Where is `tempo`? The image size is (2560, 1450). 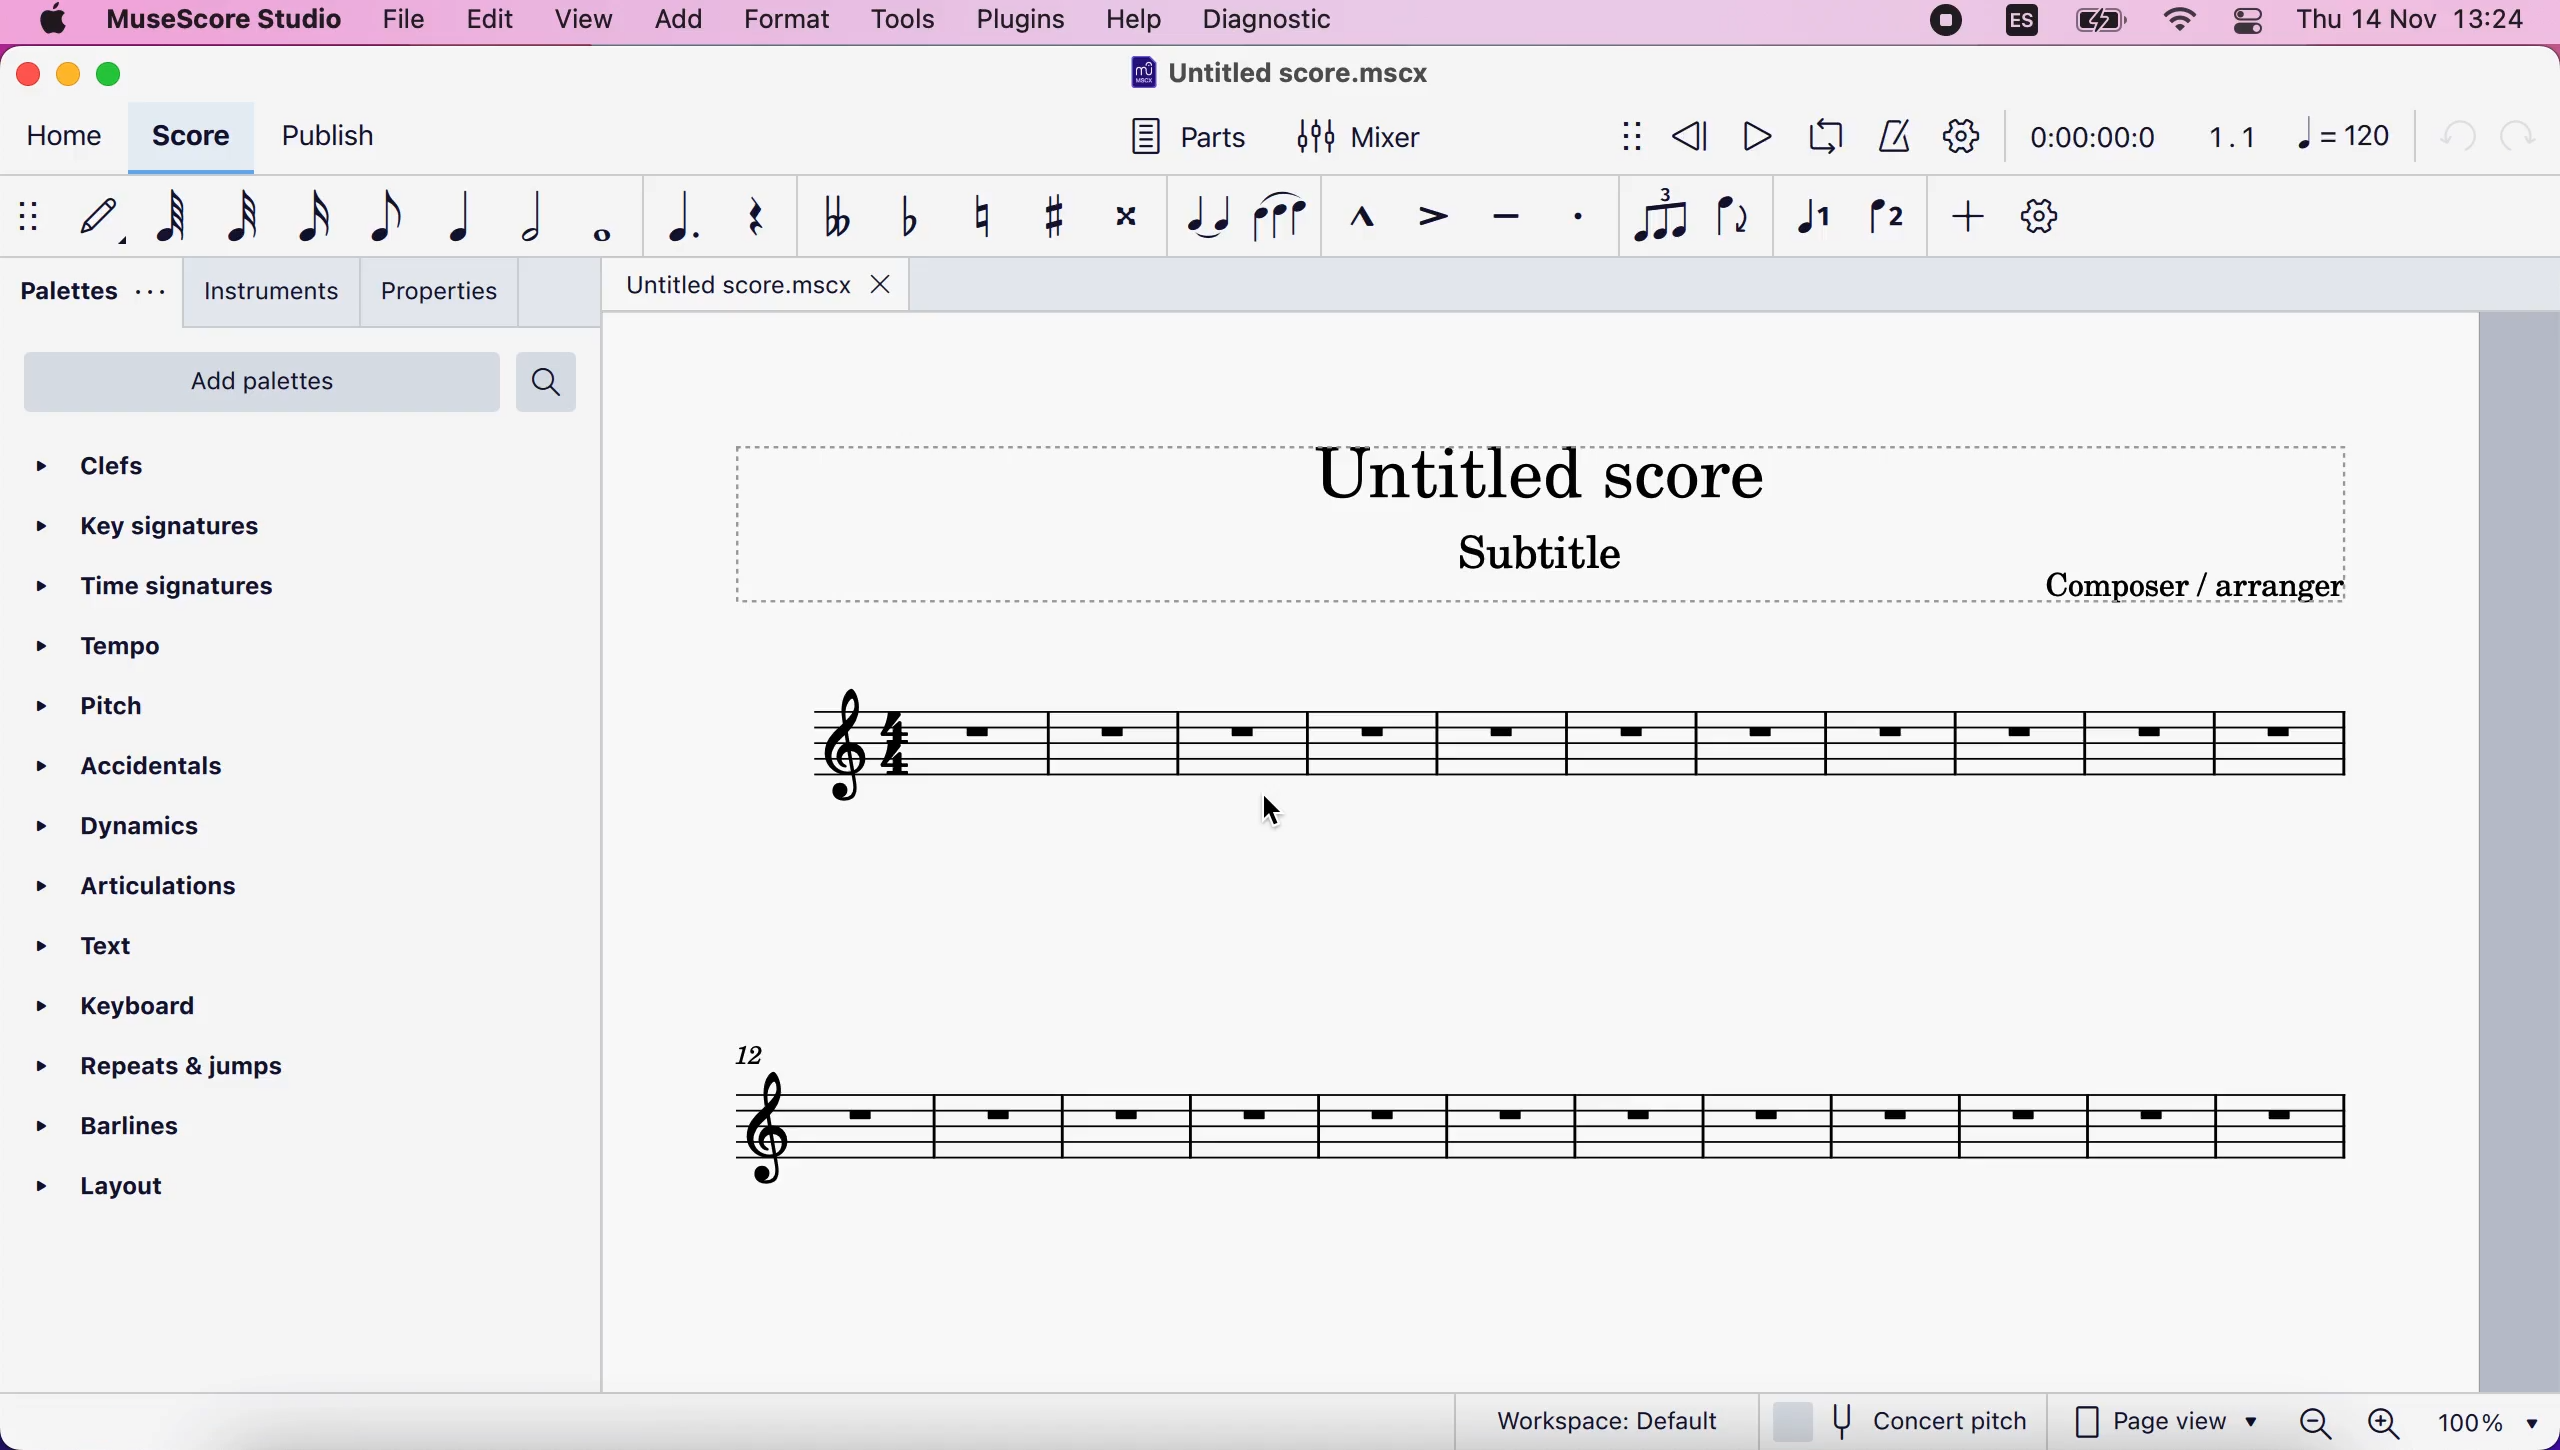 tempo is located at coordinates (117, 652).